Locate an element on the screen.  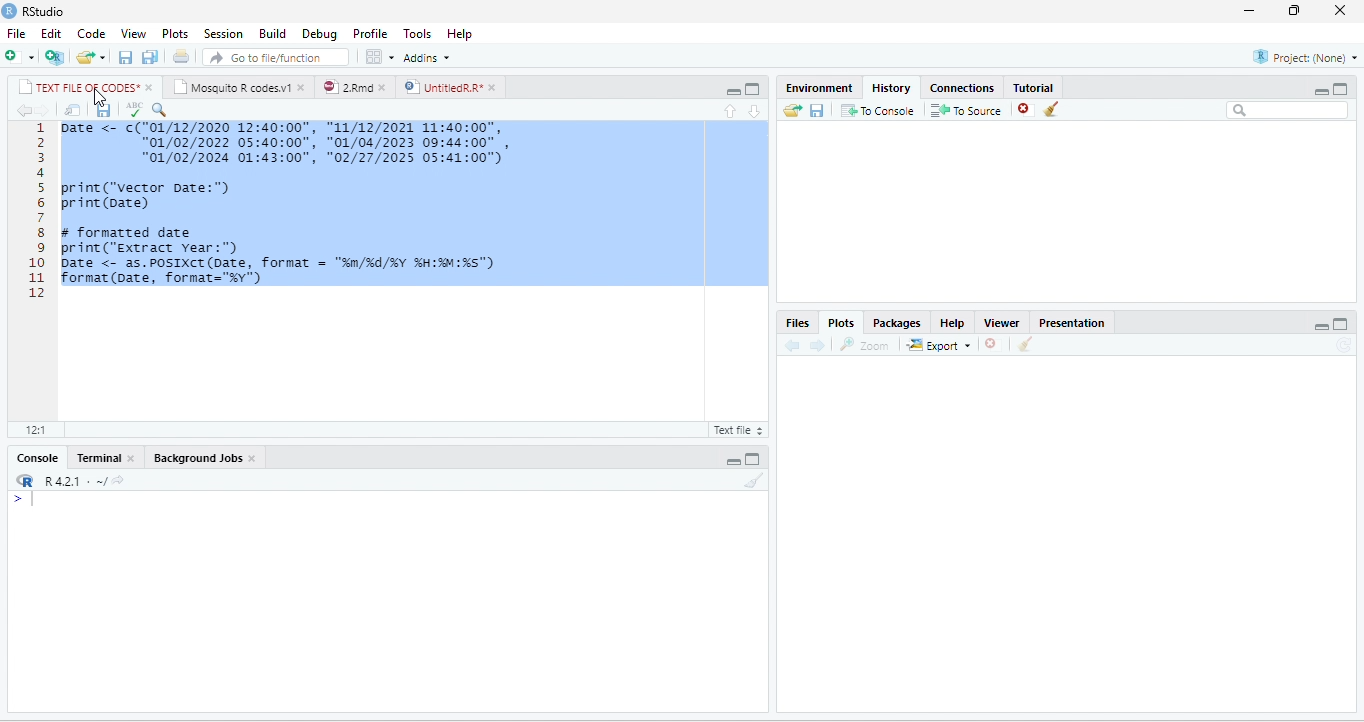
print(“vector Date:")print (Date) is located at coordinates (146, 196).